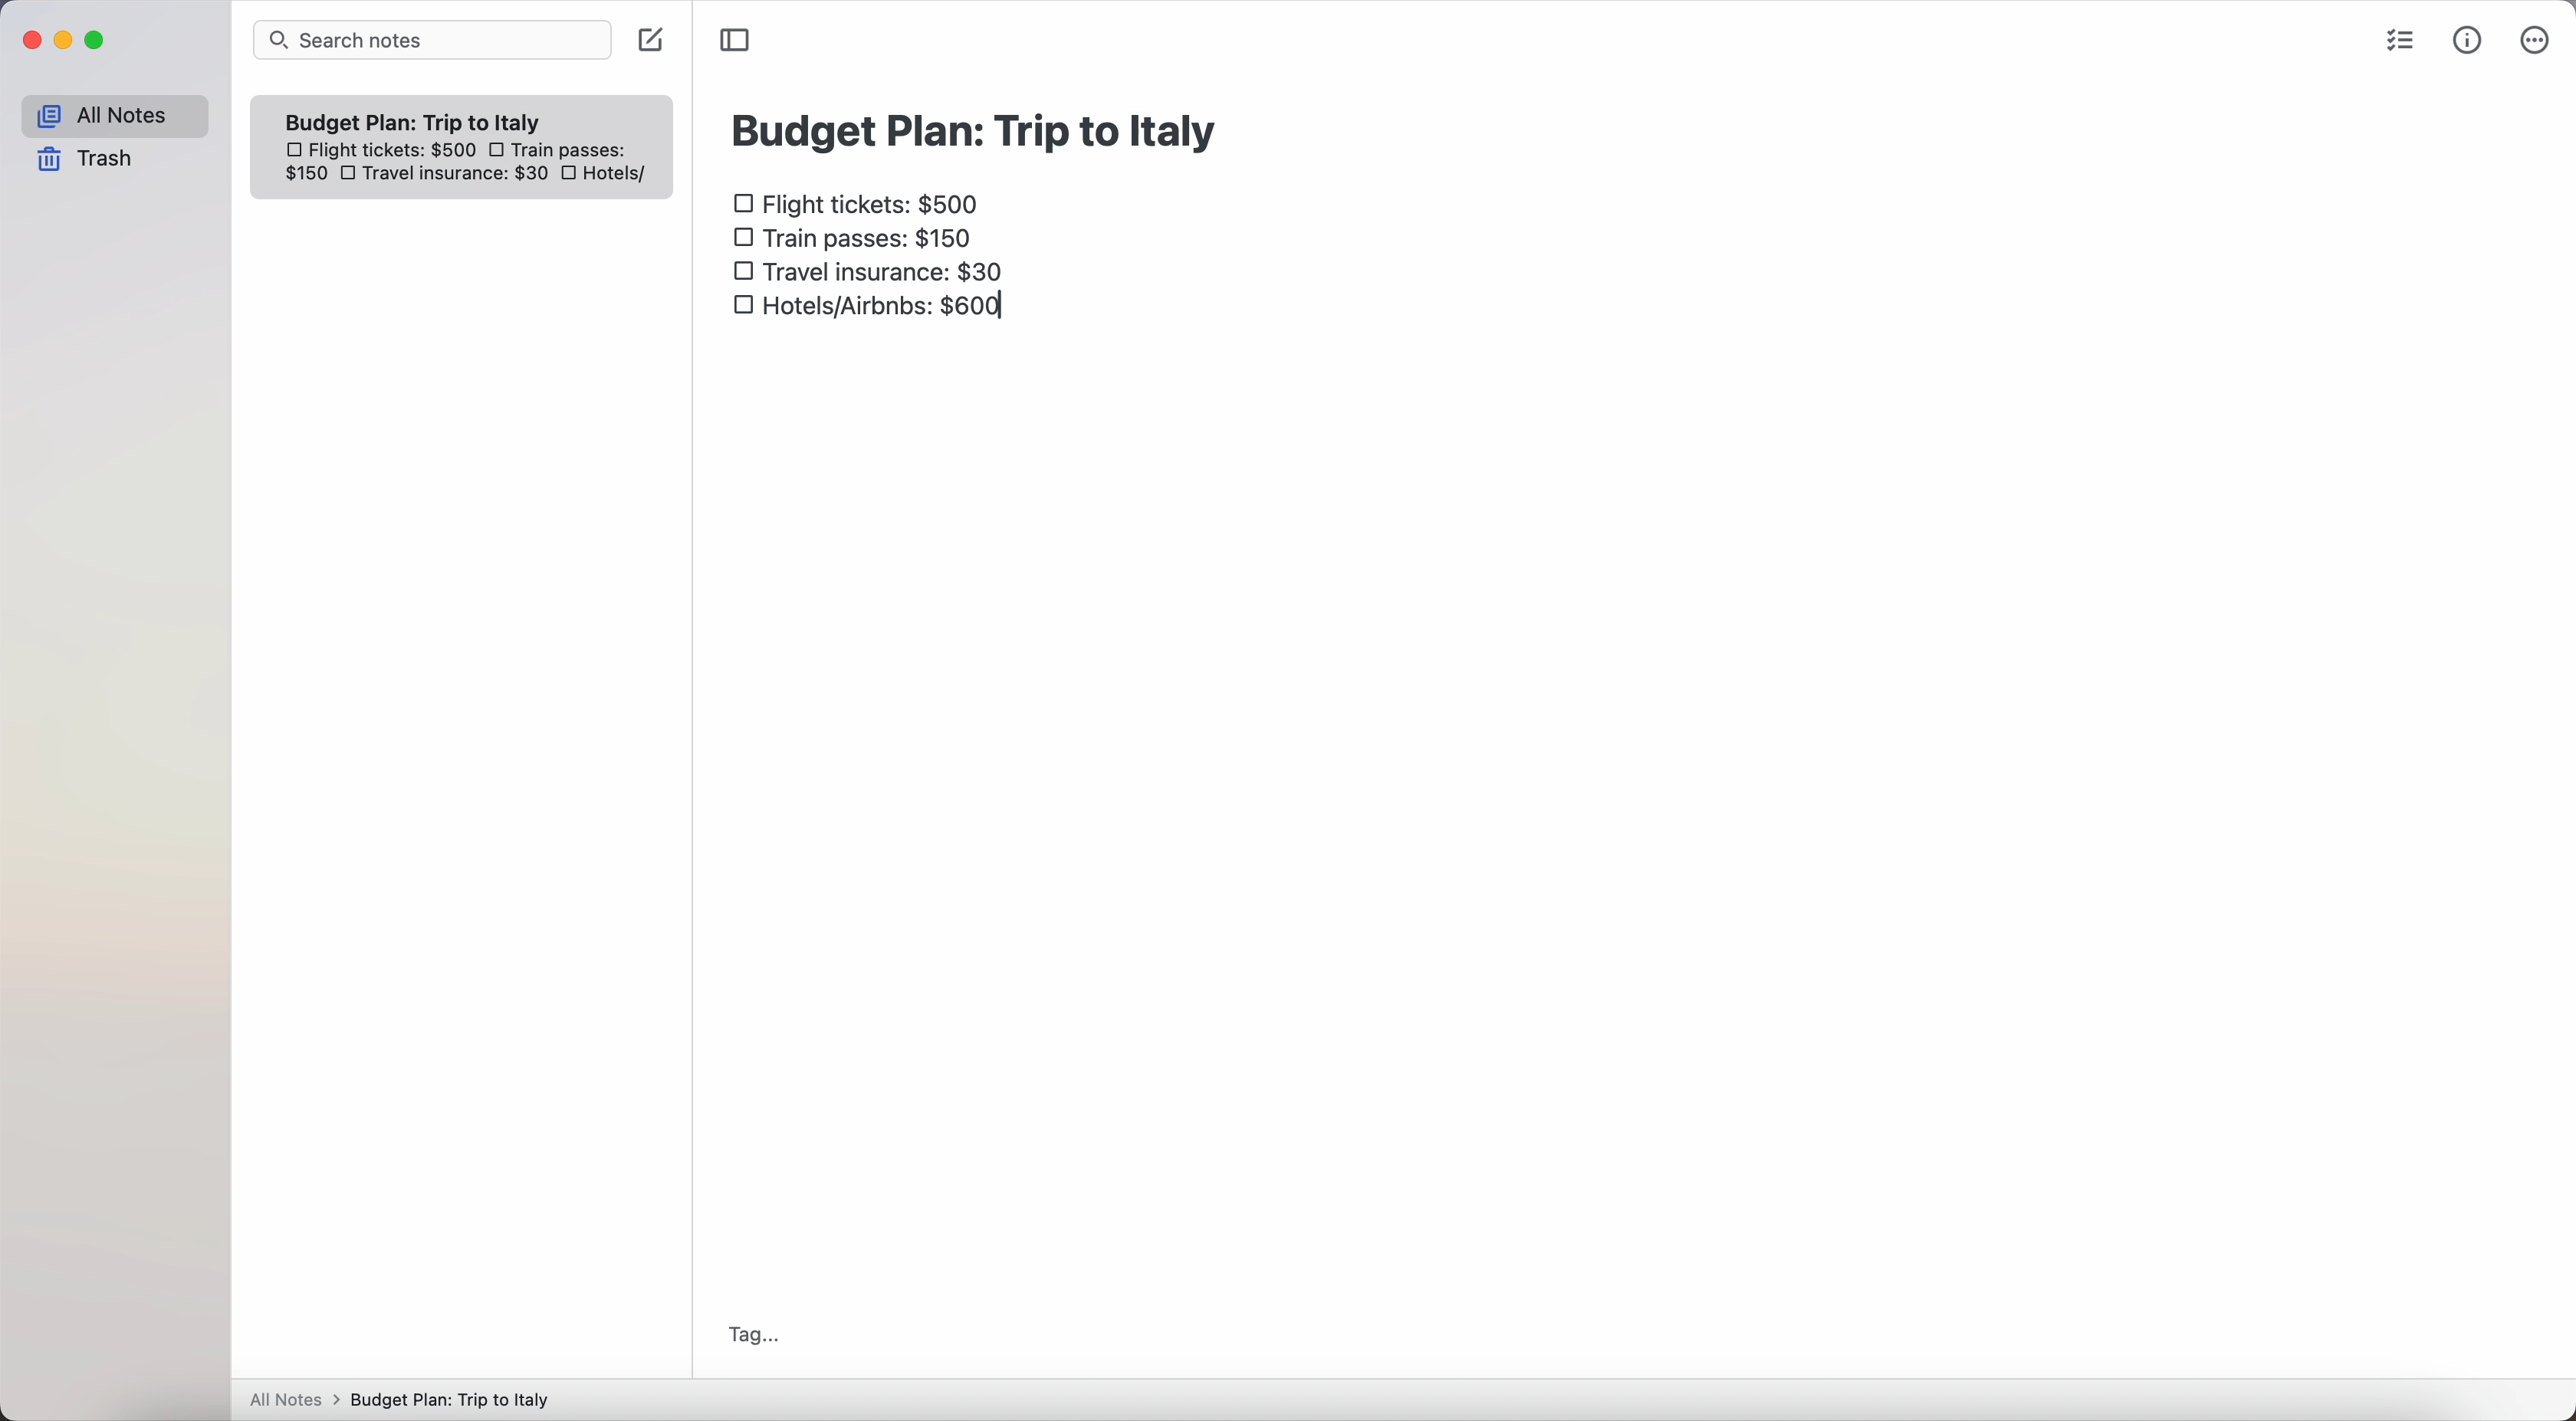 This screenshot has height=1421, width=2576. What do you see at coordinates (113, 116) in the screenshot?
I see `all notes` at bounding box center [113, 116].